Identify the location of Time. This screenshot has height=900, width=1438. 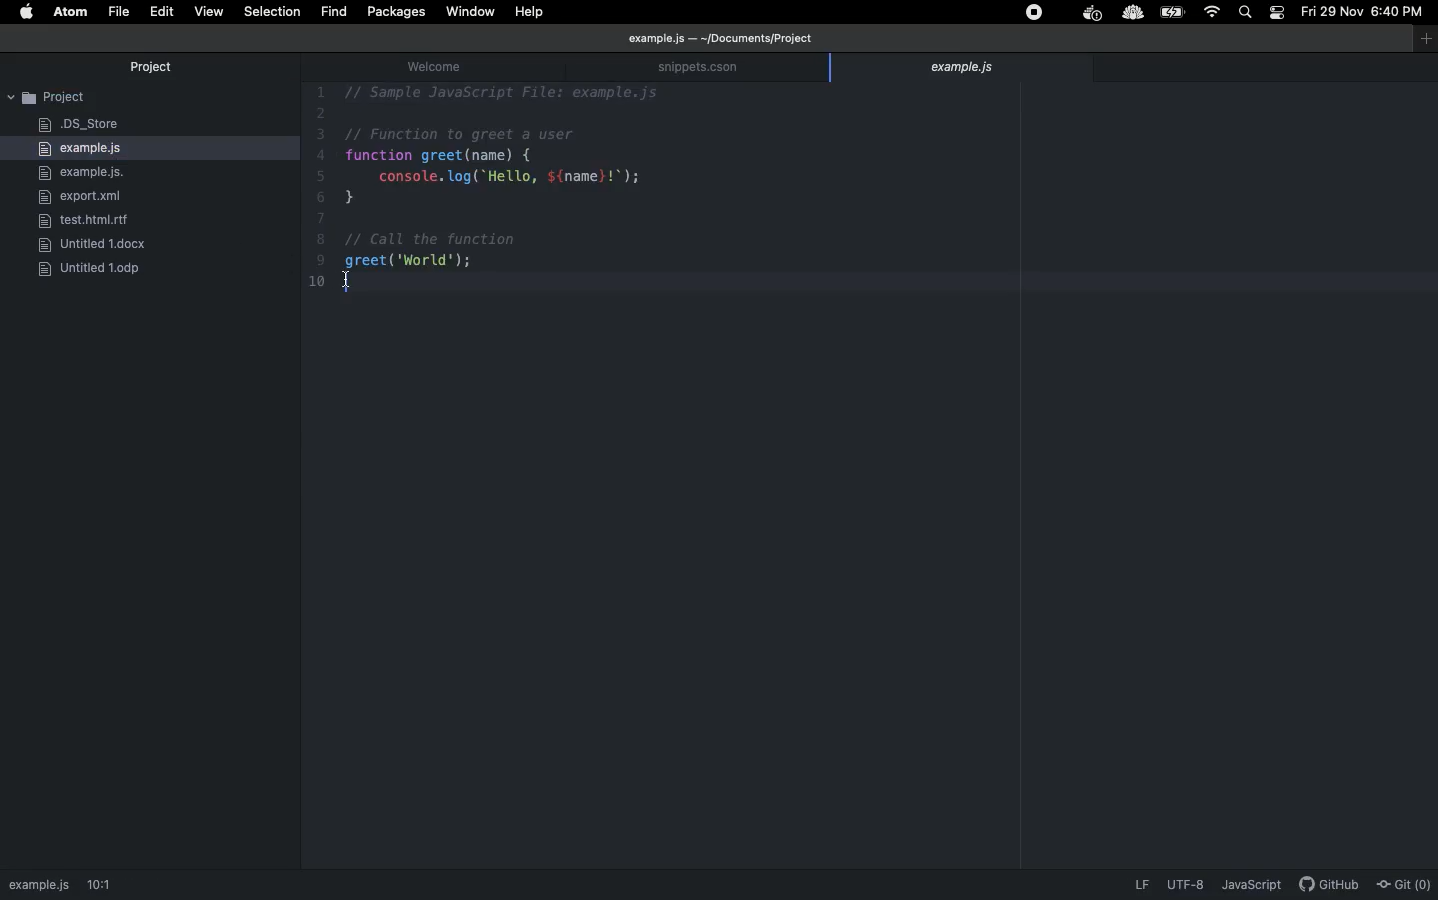
(1402, 15).